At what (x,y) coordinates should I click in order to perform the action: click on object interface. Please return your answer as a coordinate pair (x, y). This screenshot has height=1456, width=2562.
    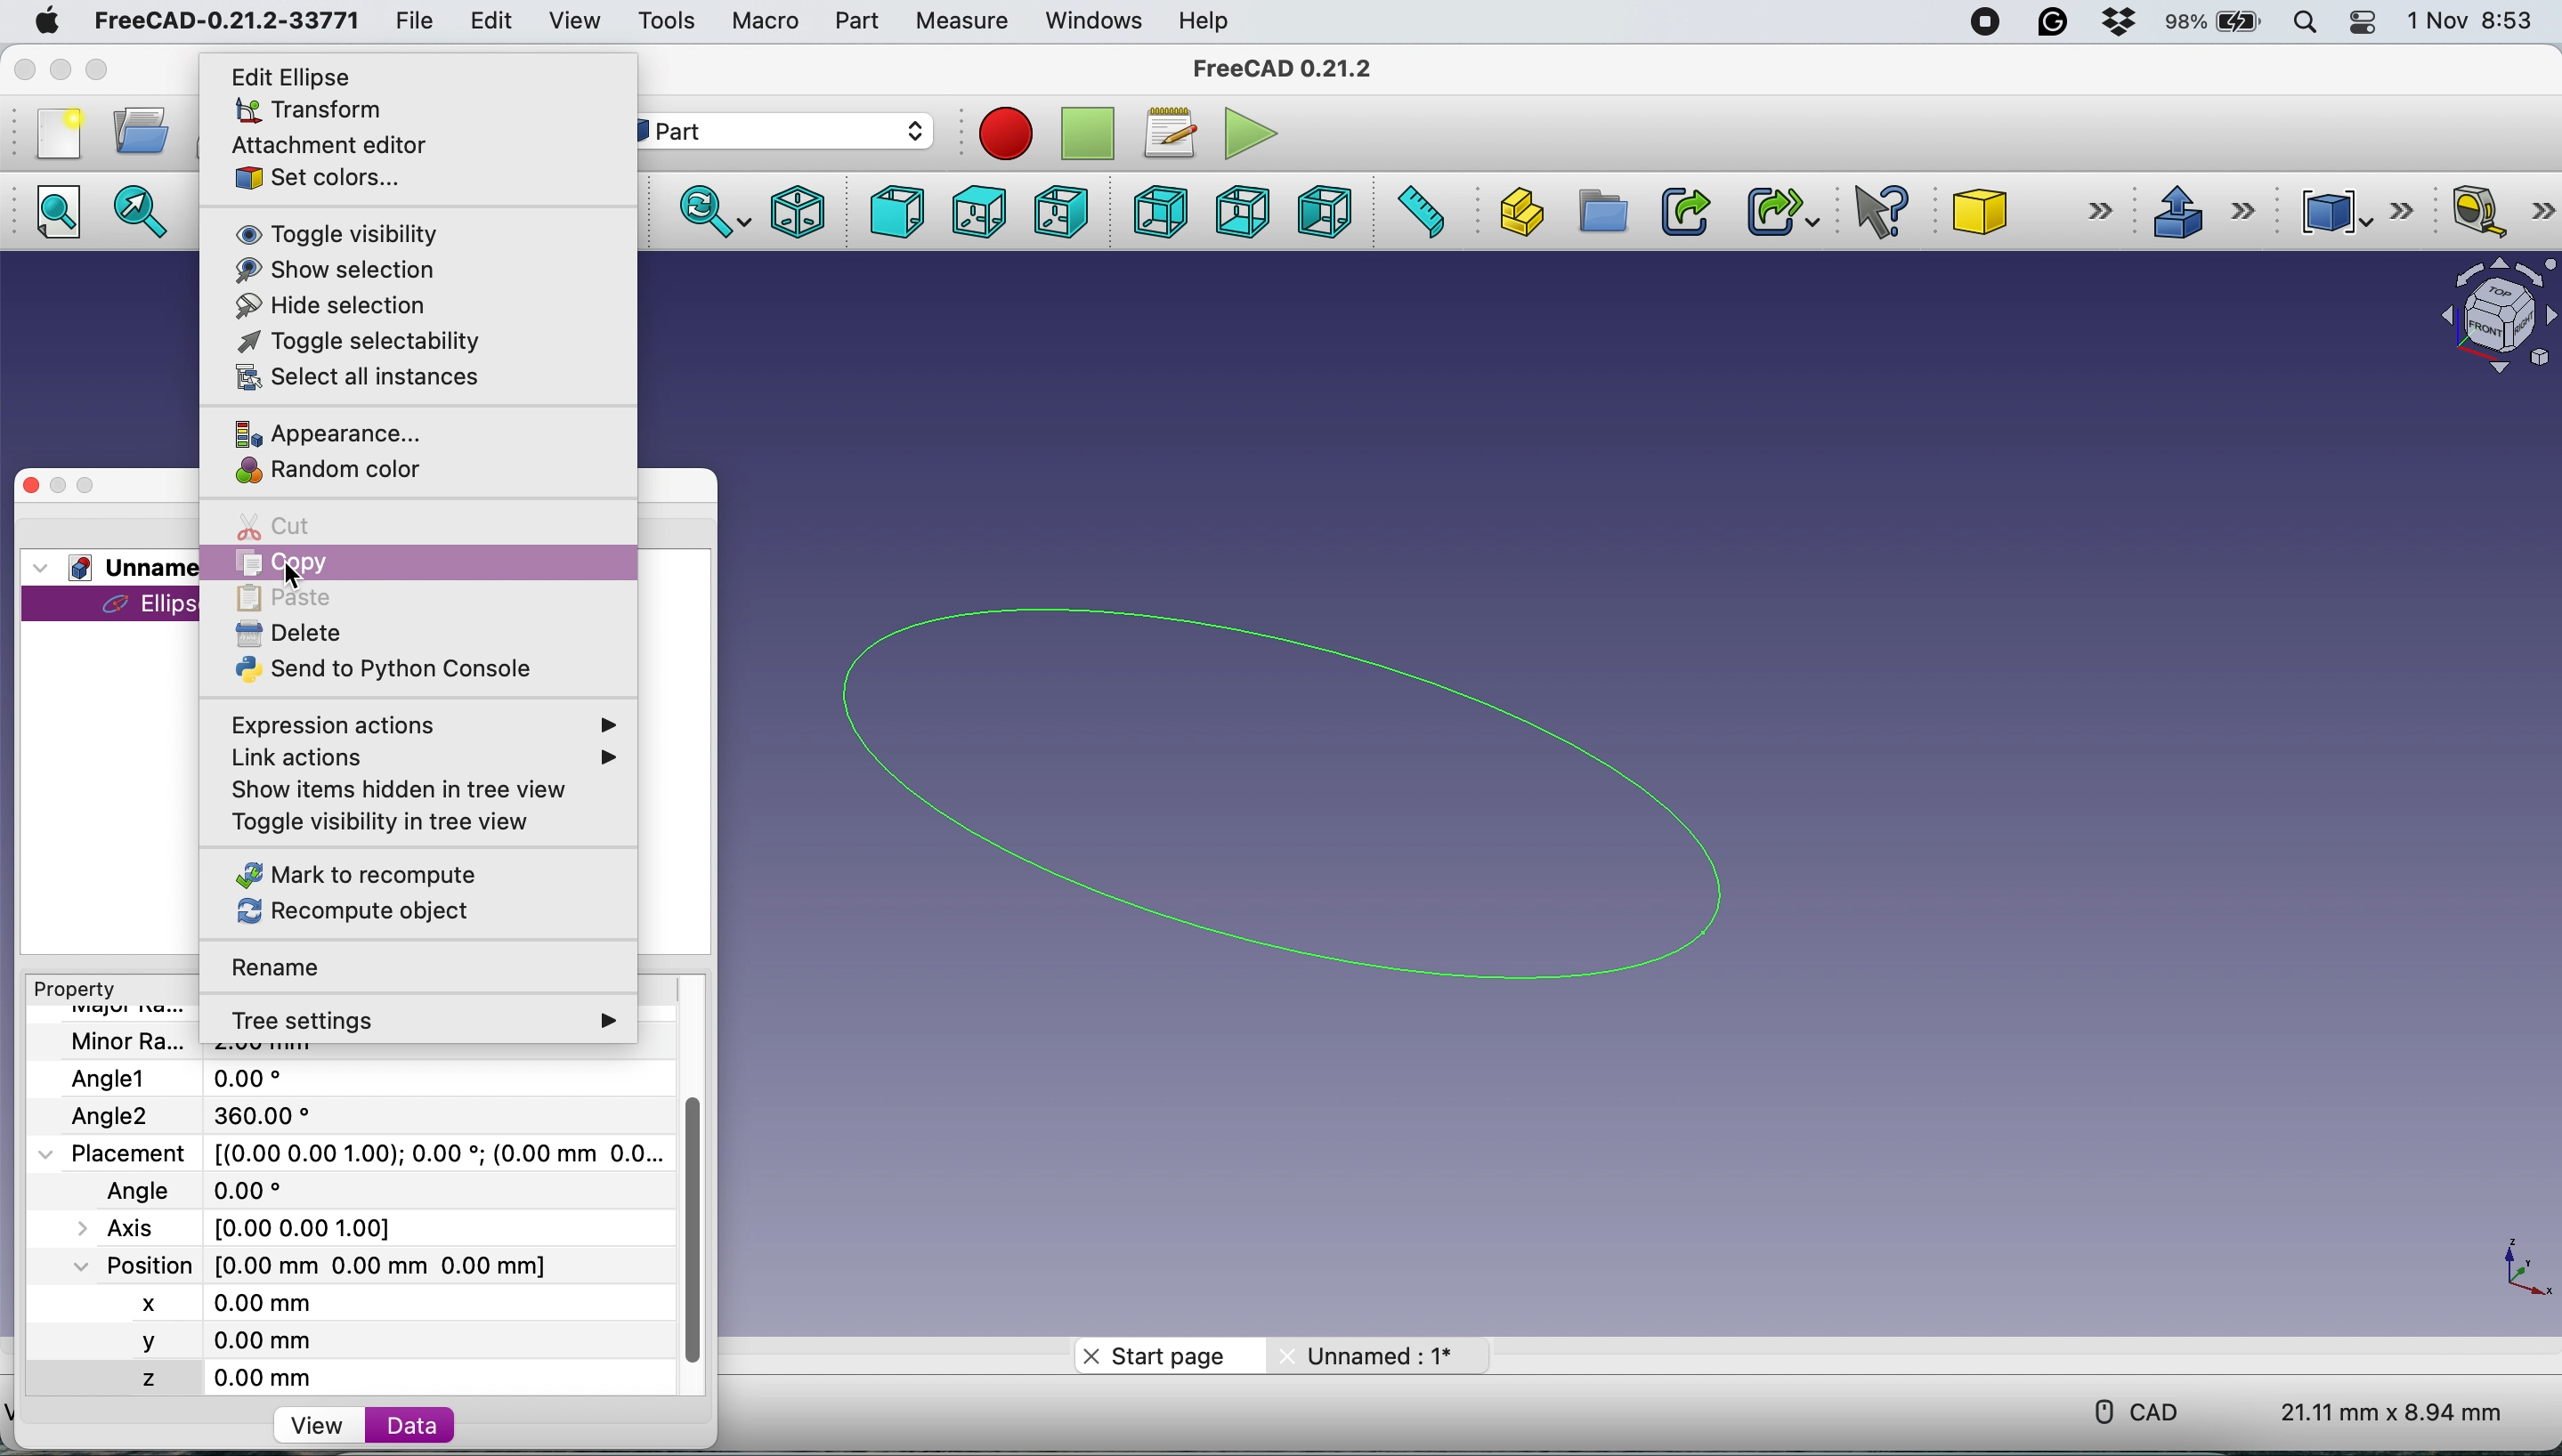
    Looking at the image, I should click on (2482, 311).